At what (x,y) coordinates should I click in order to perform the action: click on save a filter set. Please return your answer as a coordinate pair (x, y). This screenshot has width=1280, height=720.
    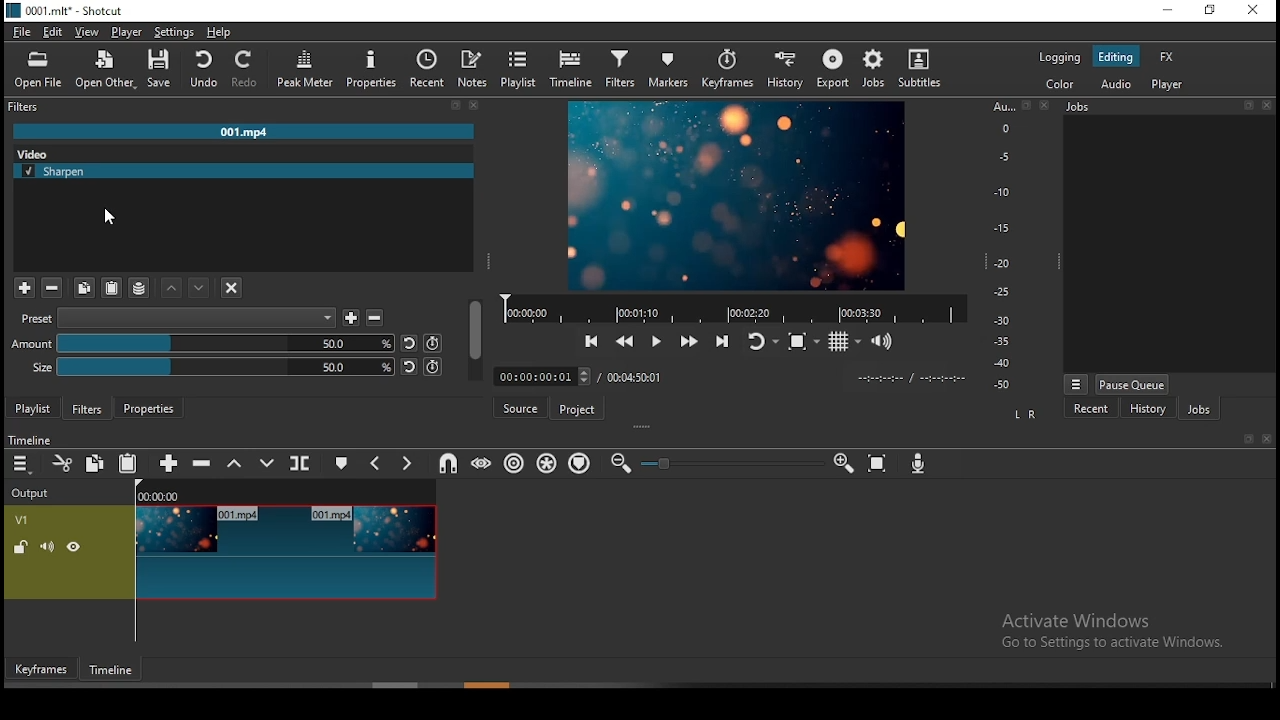
    Looking at the image, I should click on (139, 289).